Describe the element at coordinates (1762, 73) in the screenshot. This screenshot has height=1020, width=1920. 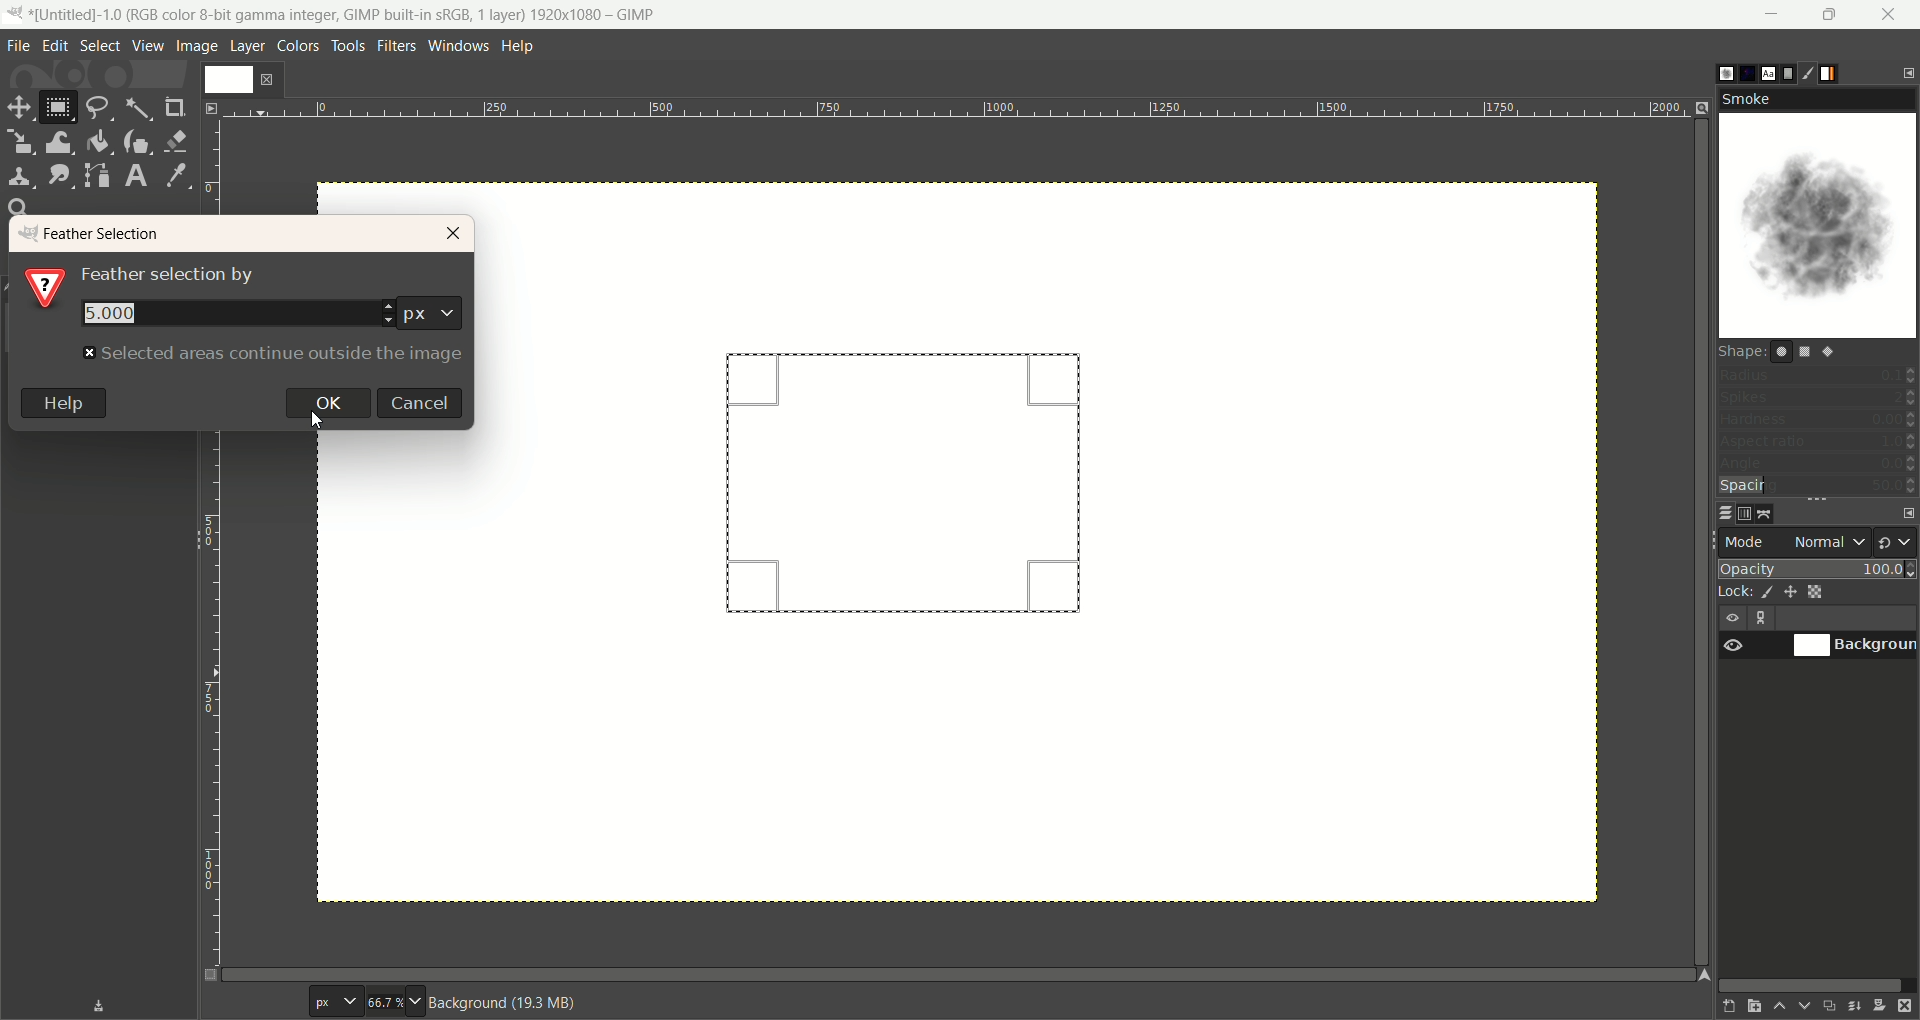
I see `font` at that location.